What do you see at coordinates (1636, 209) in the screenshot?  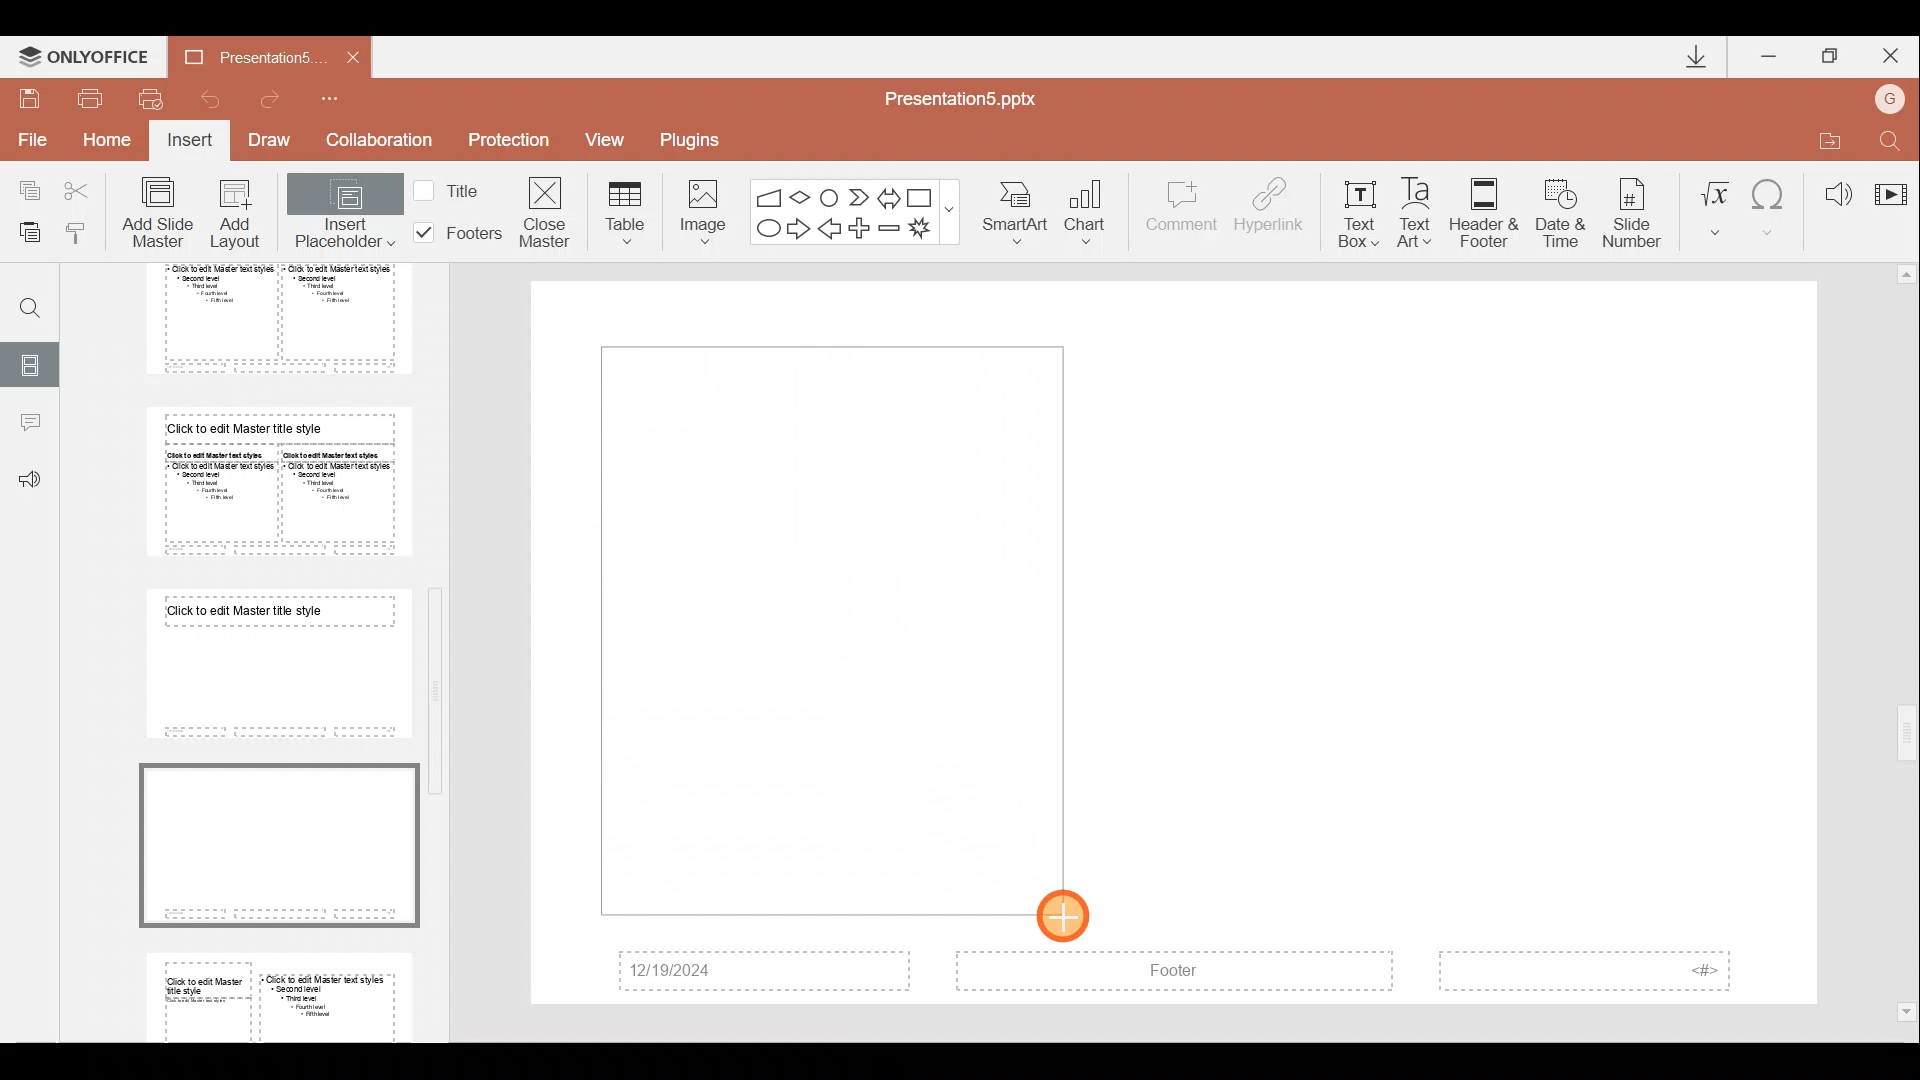 I see `Slide number` at bounding box center [1636, 209].